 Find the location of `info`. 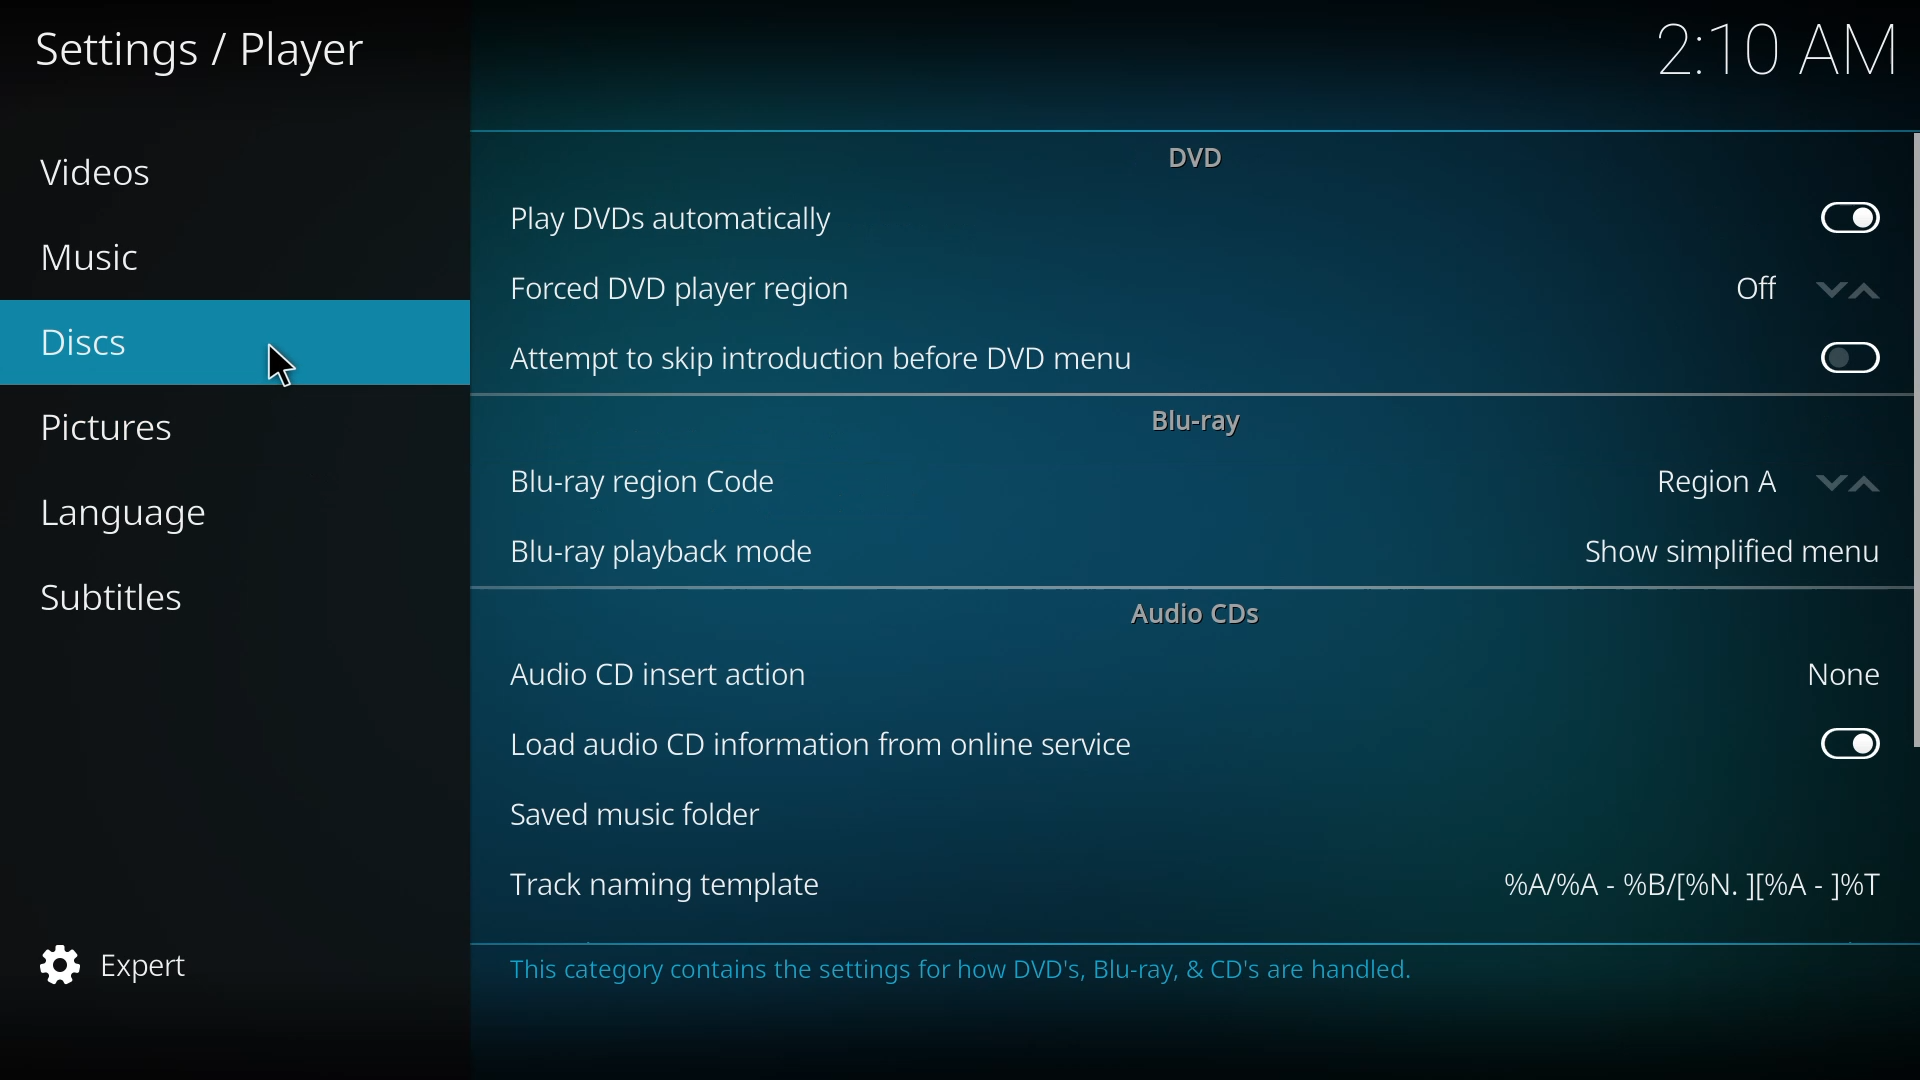

info is located at coordinates (963, 969).